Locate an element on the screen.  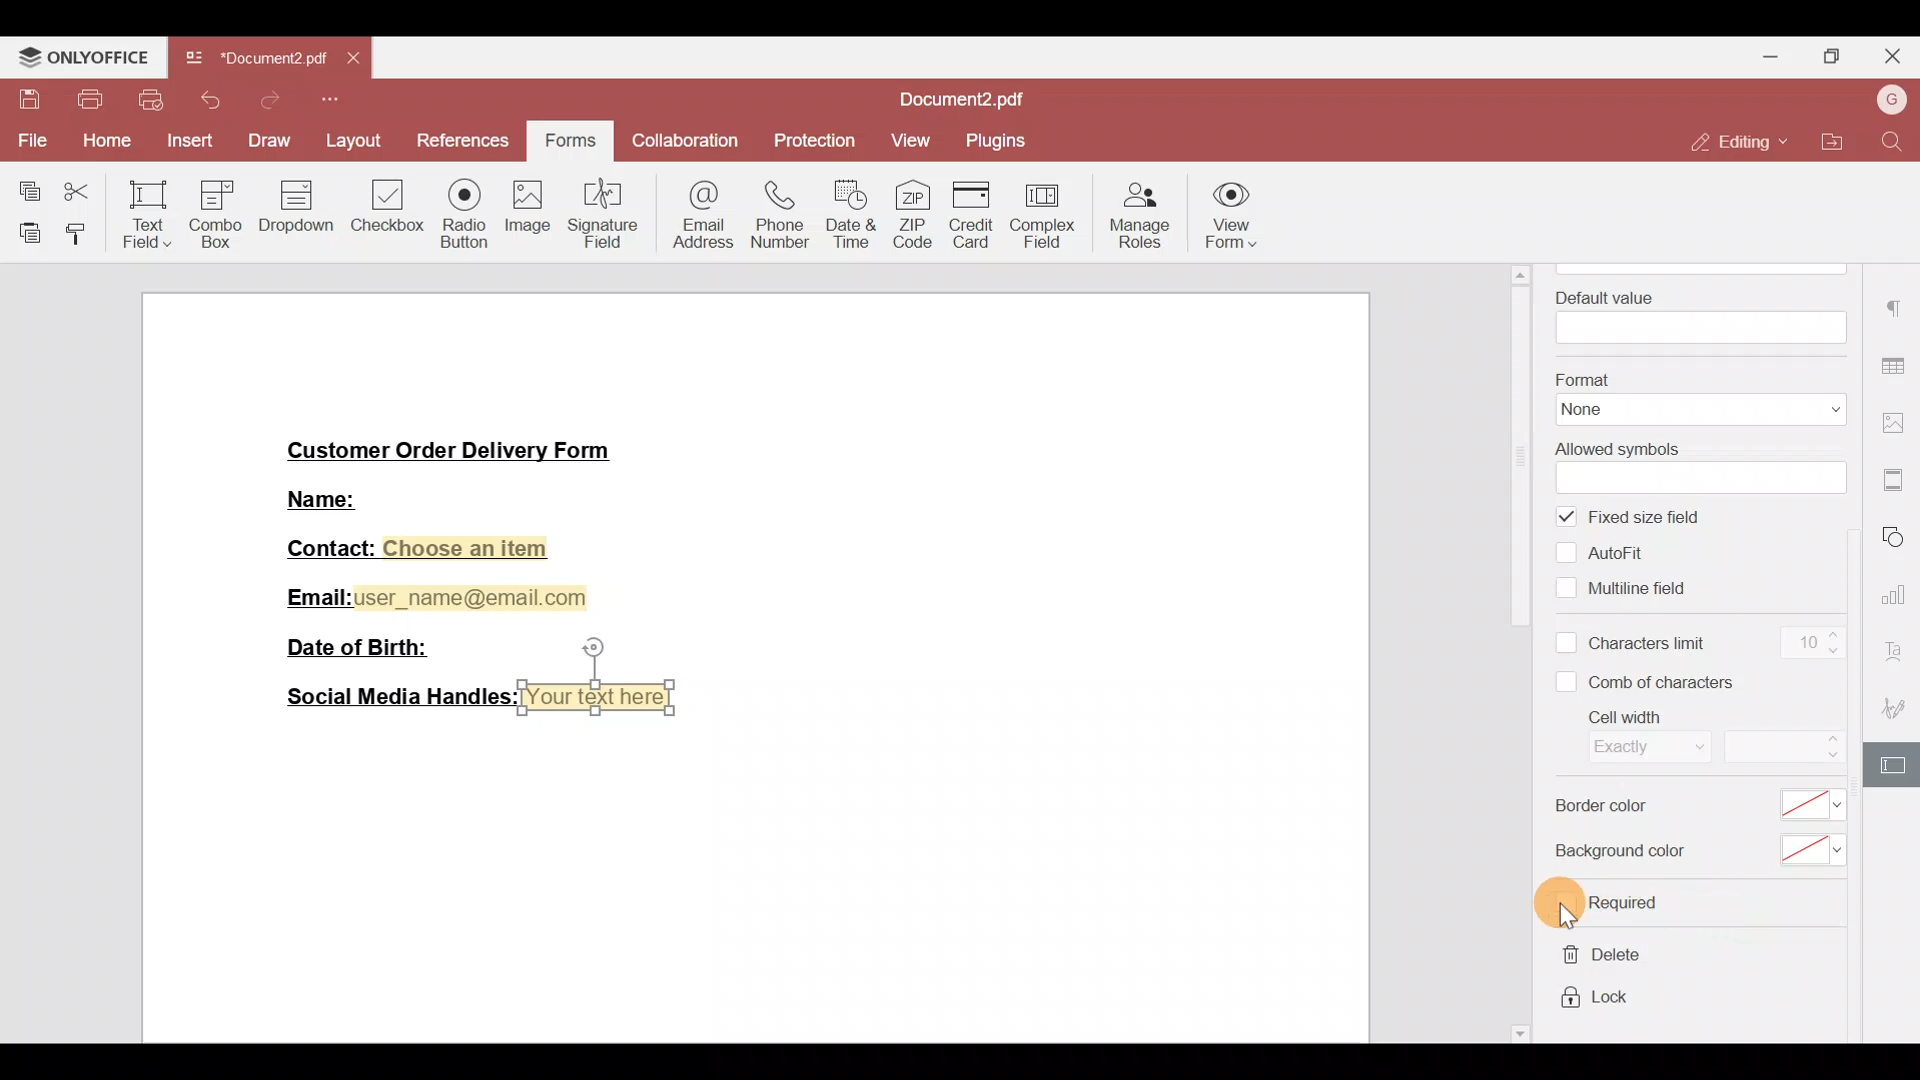
Phone number is located at coordinates (773, 215).